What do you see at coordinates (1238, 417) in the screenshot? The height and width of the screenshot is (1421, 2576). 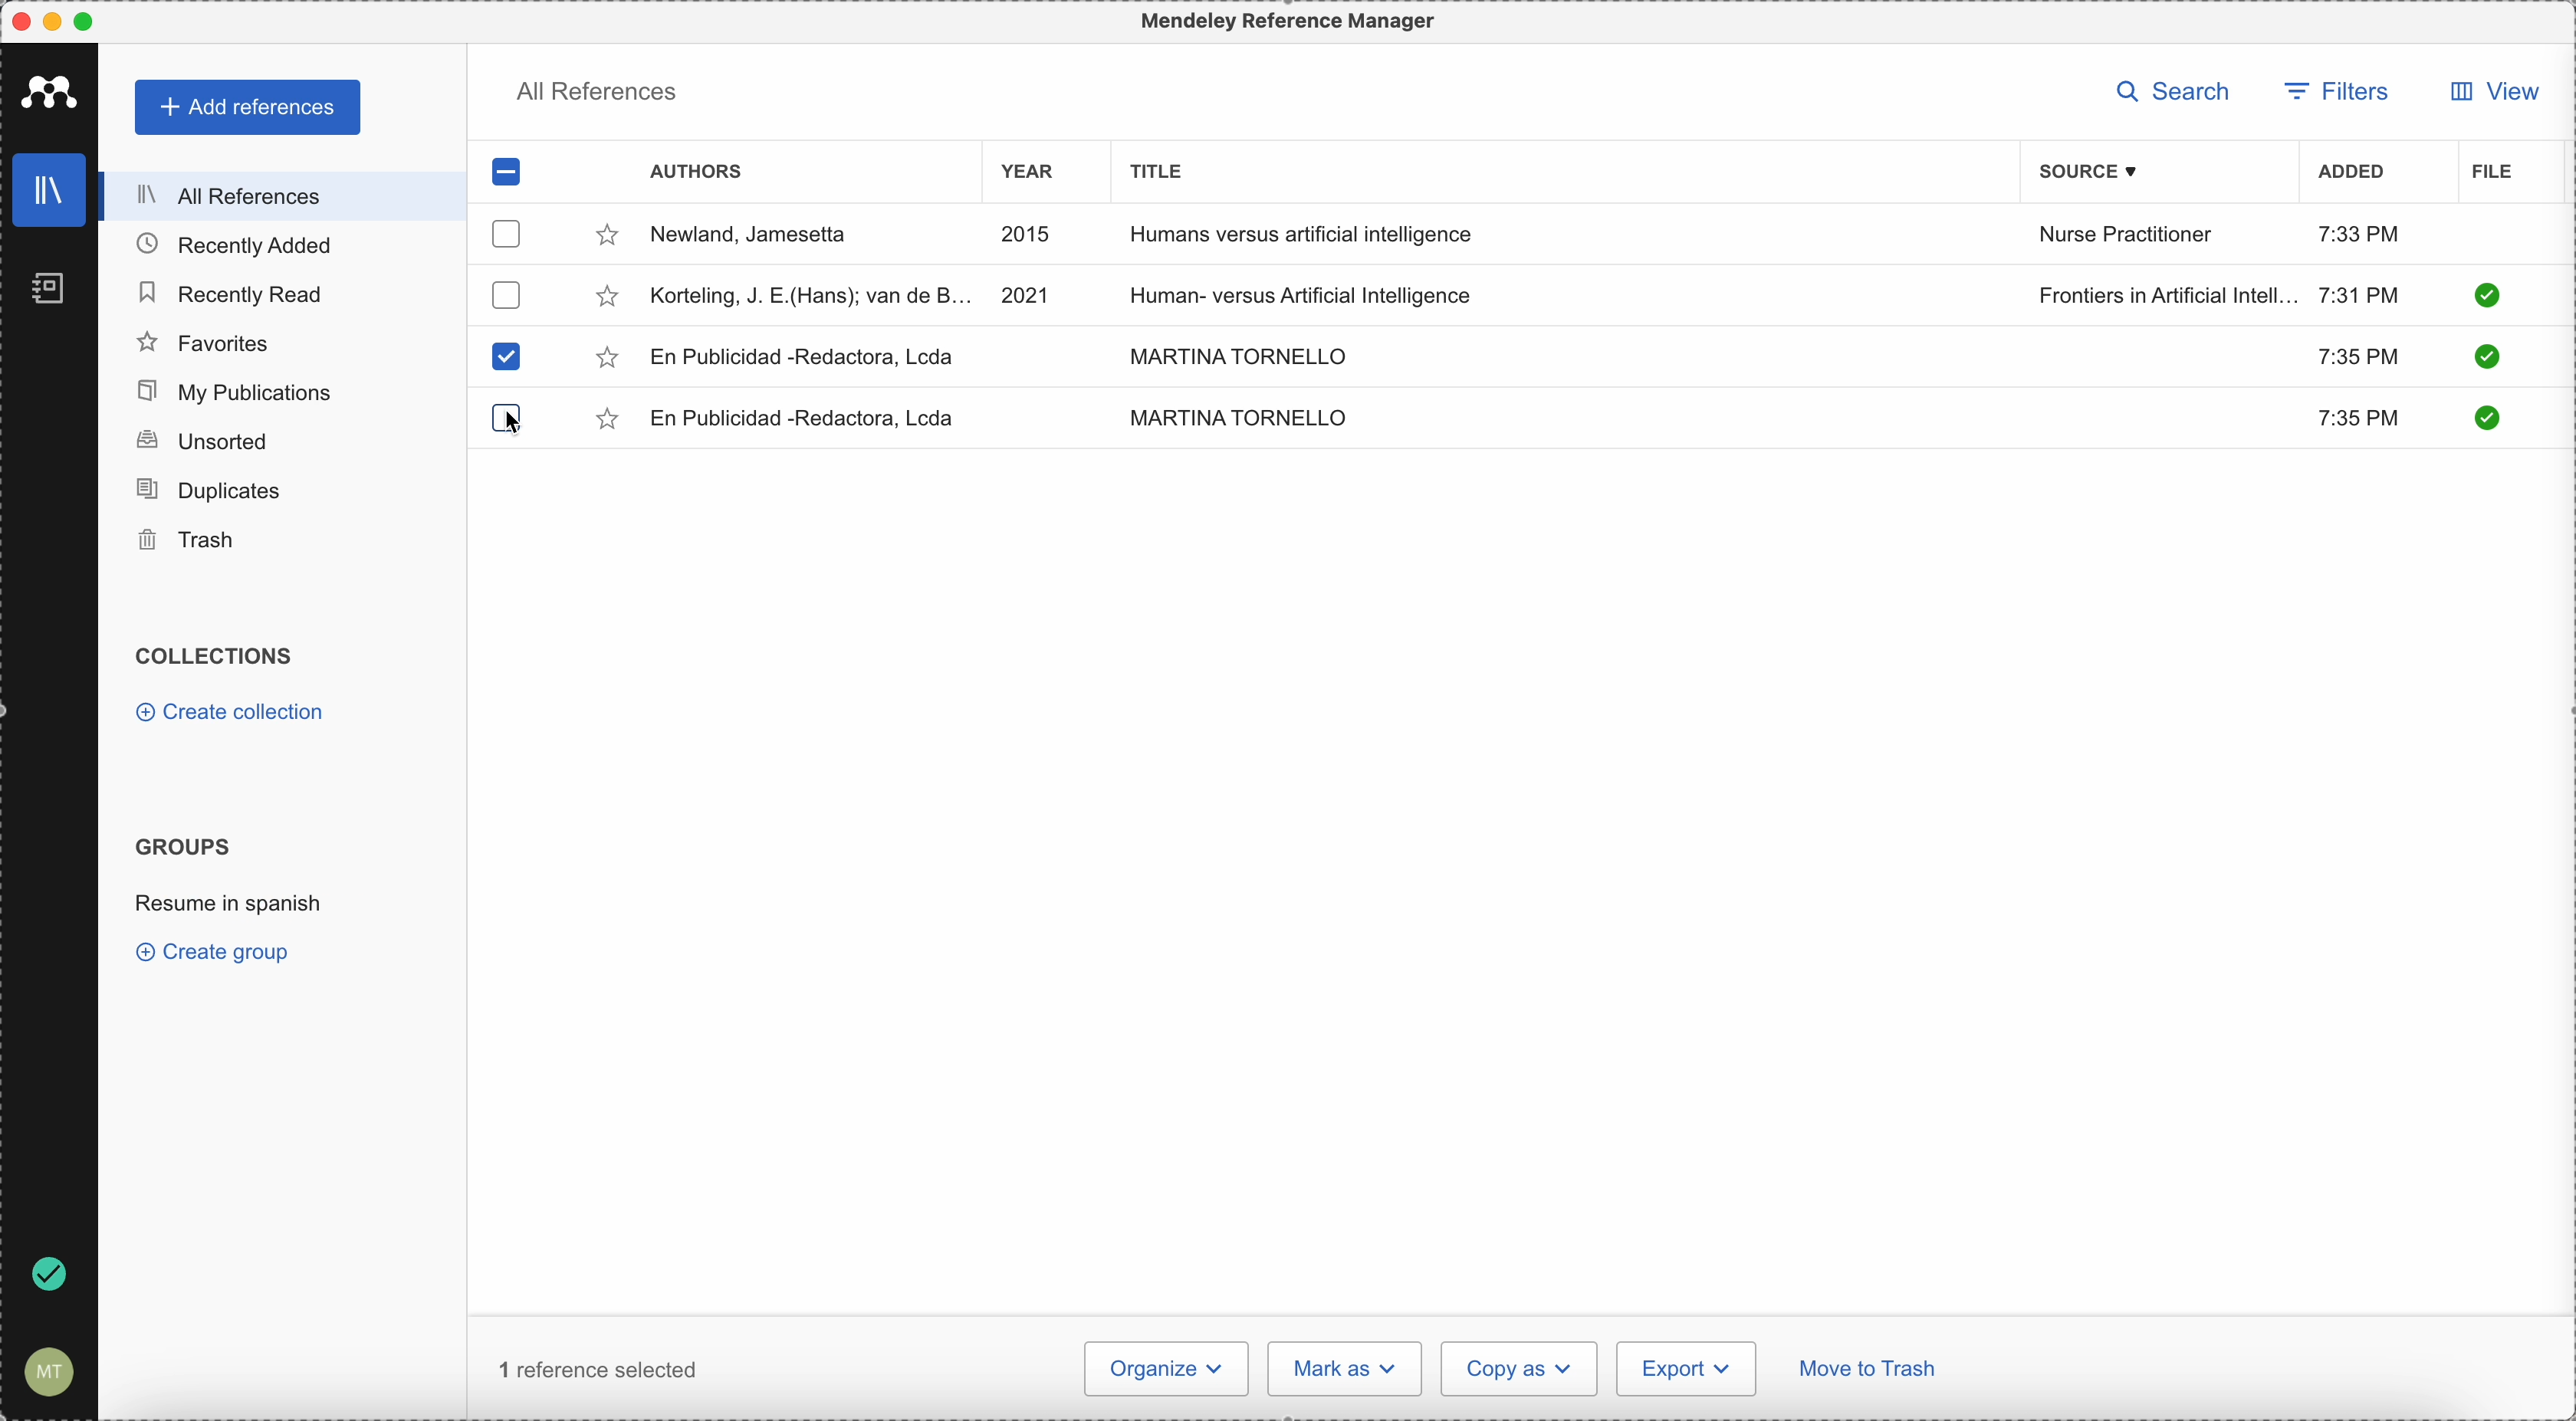 I see `MARTINA TORNELLO` at bounding box center [1238, 417].